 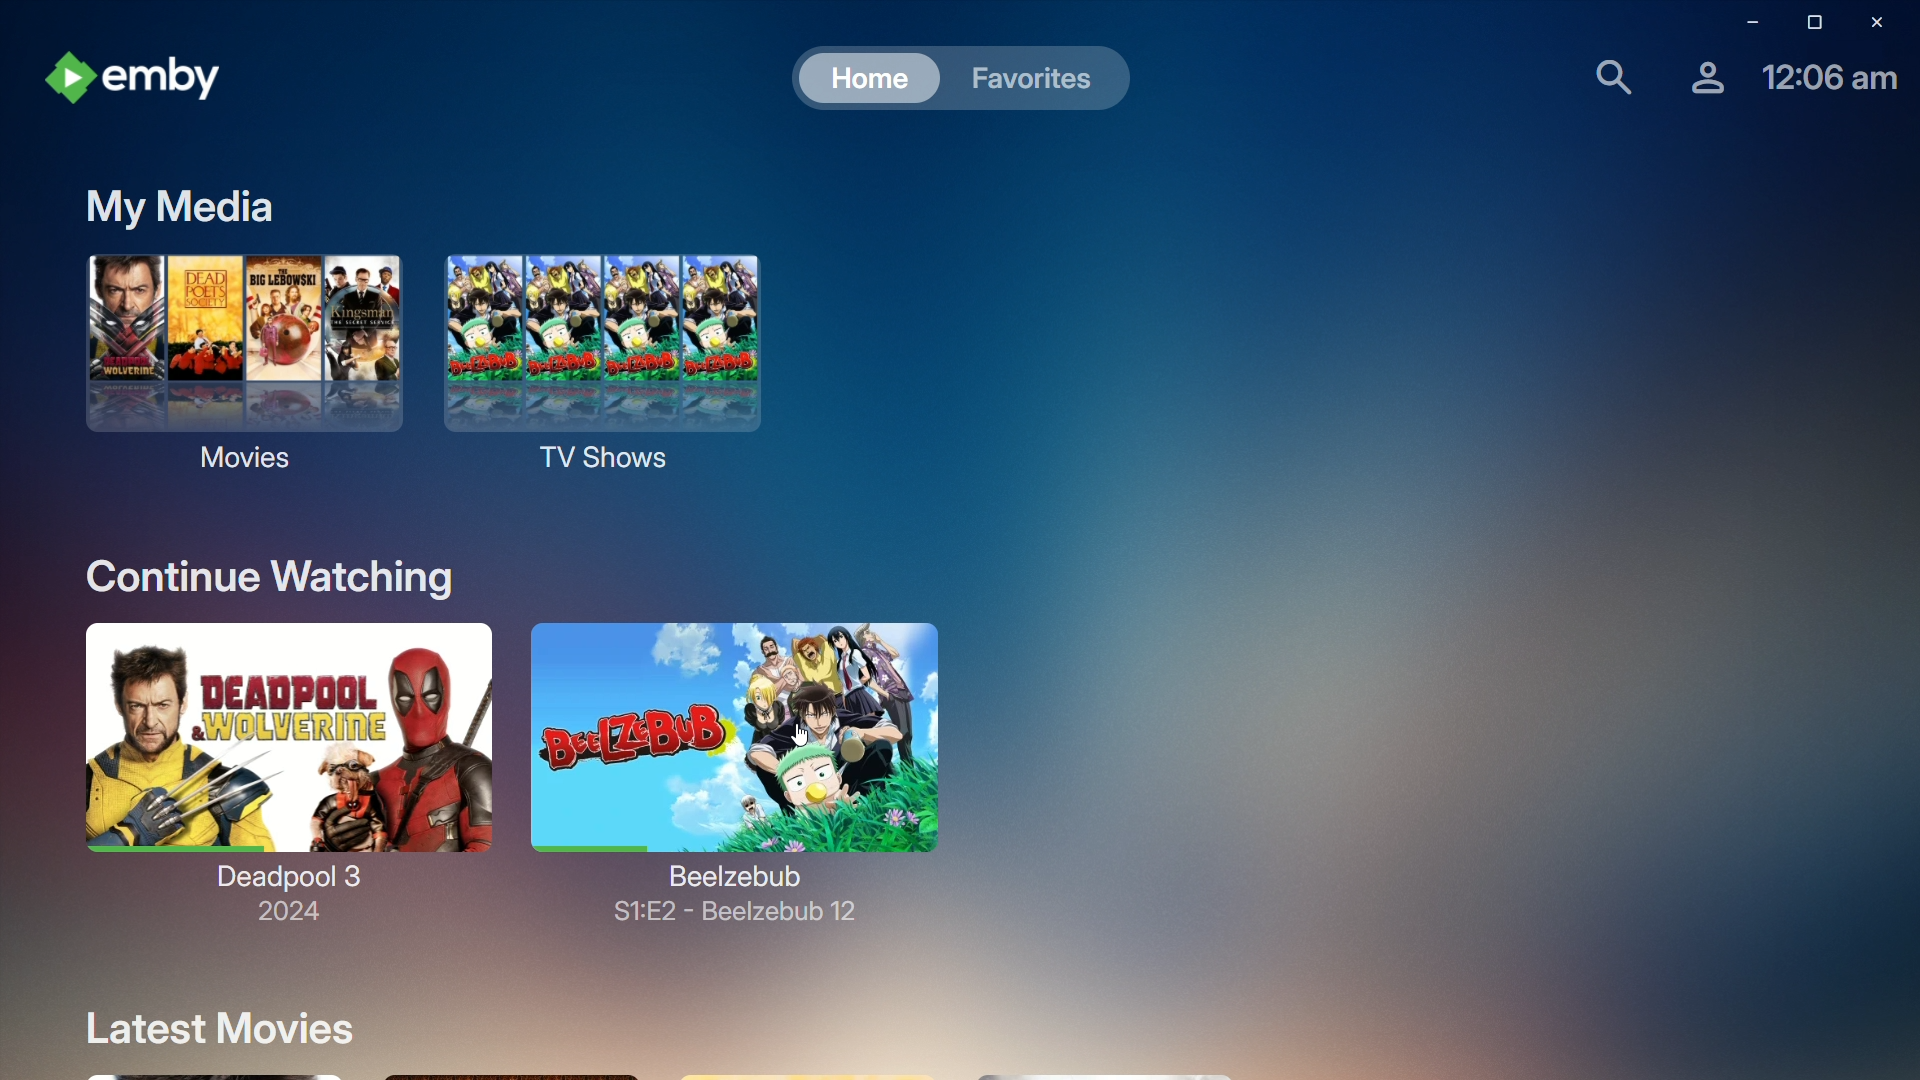 What do you see at coordinates (1804, 22) in the screenshot?
I see `restore` at bounding box center [1804, 22].